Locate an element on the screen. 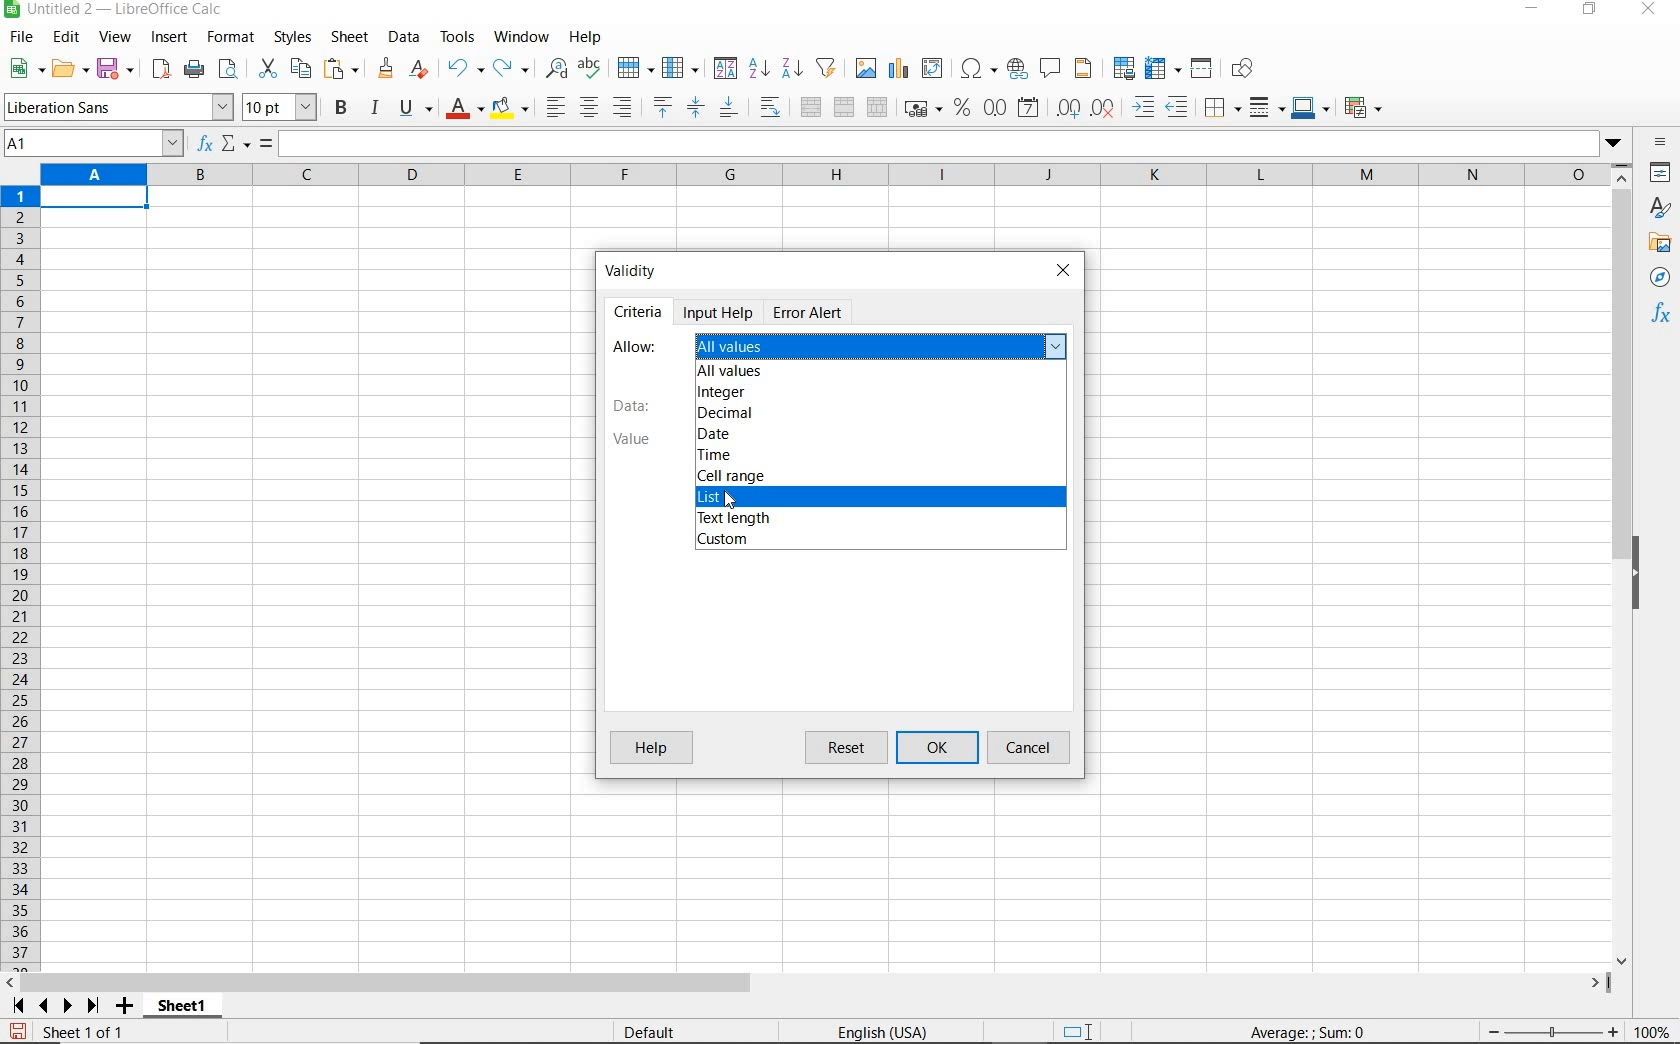  scrollbar is located at coordinates (1624, 565).